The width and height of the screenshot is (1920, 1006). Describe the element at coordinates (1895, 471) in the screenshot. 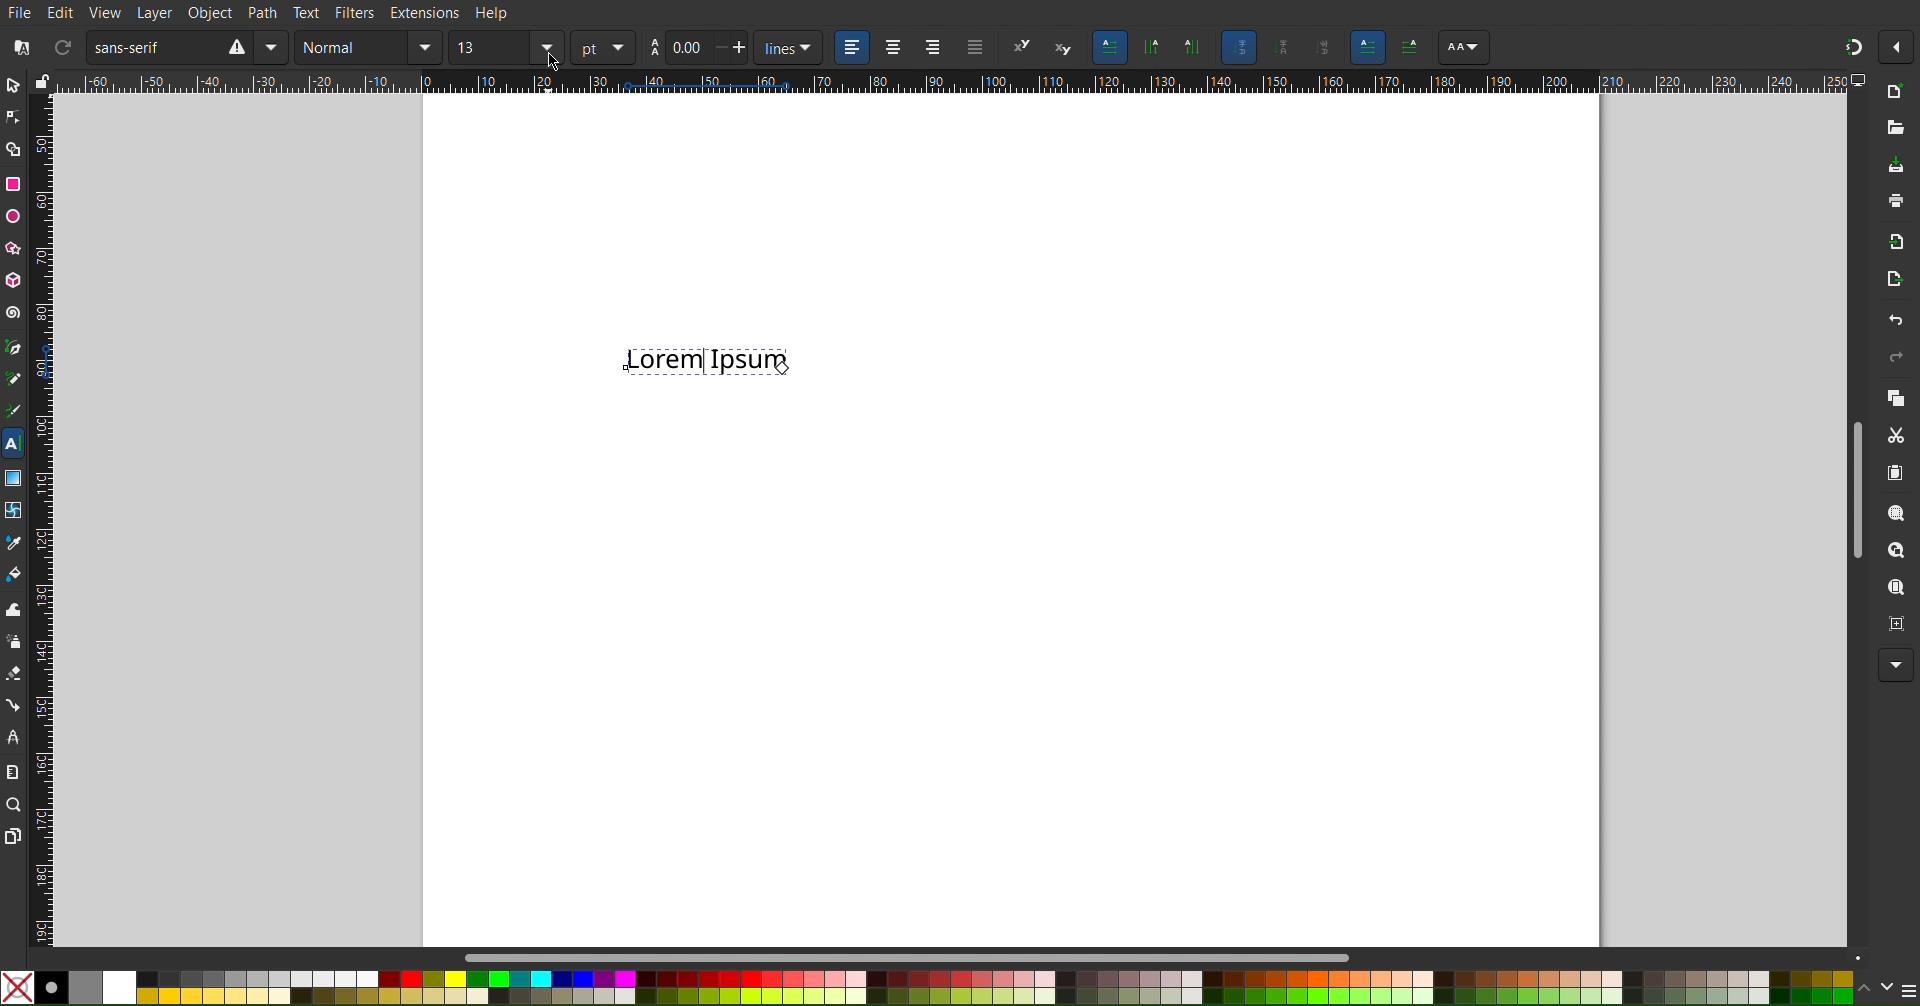

I see `Paste` at that location.